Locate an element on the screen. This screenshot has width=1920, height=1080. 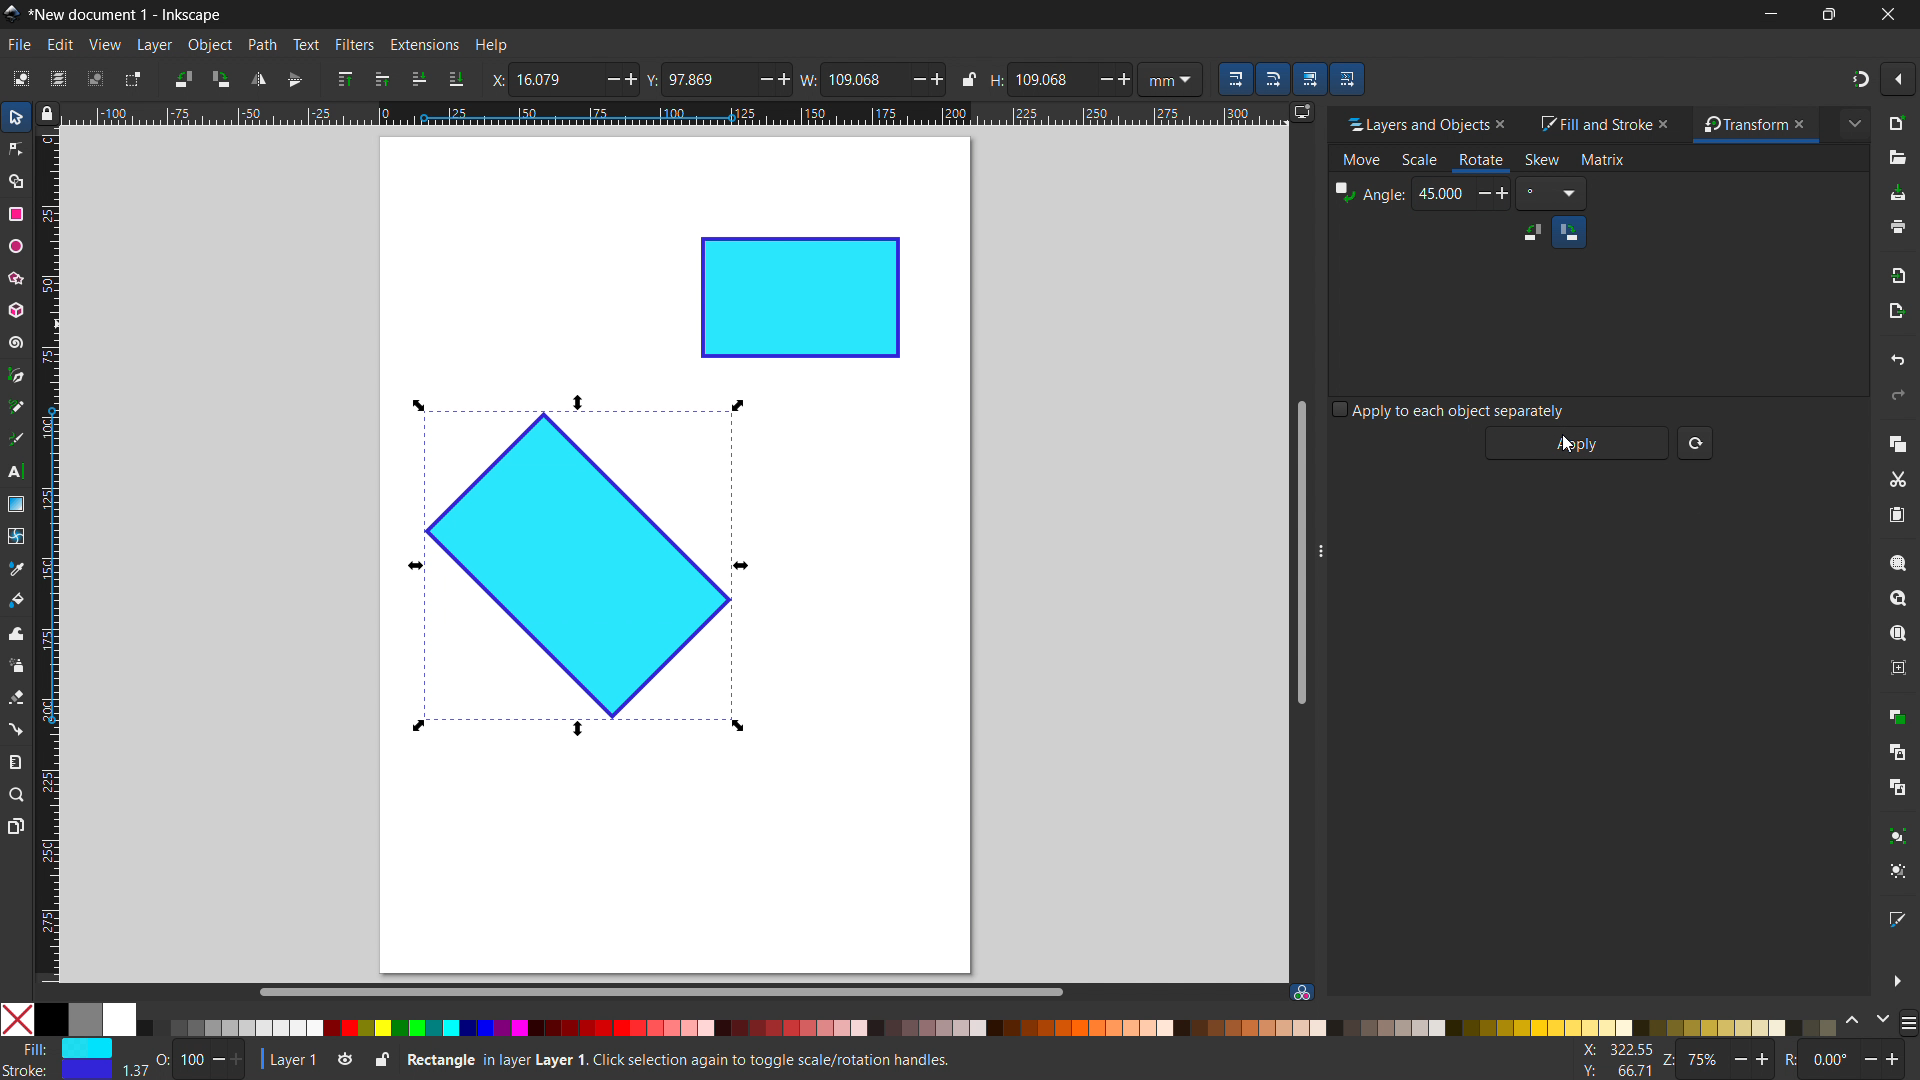
vertical ruler is located at coordinates (48, 559).